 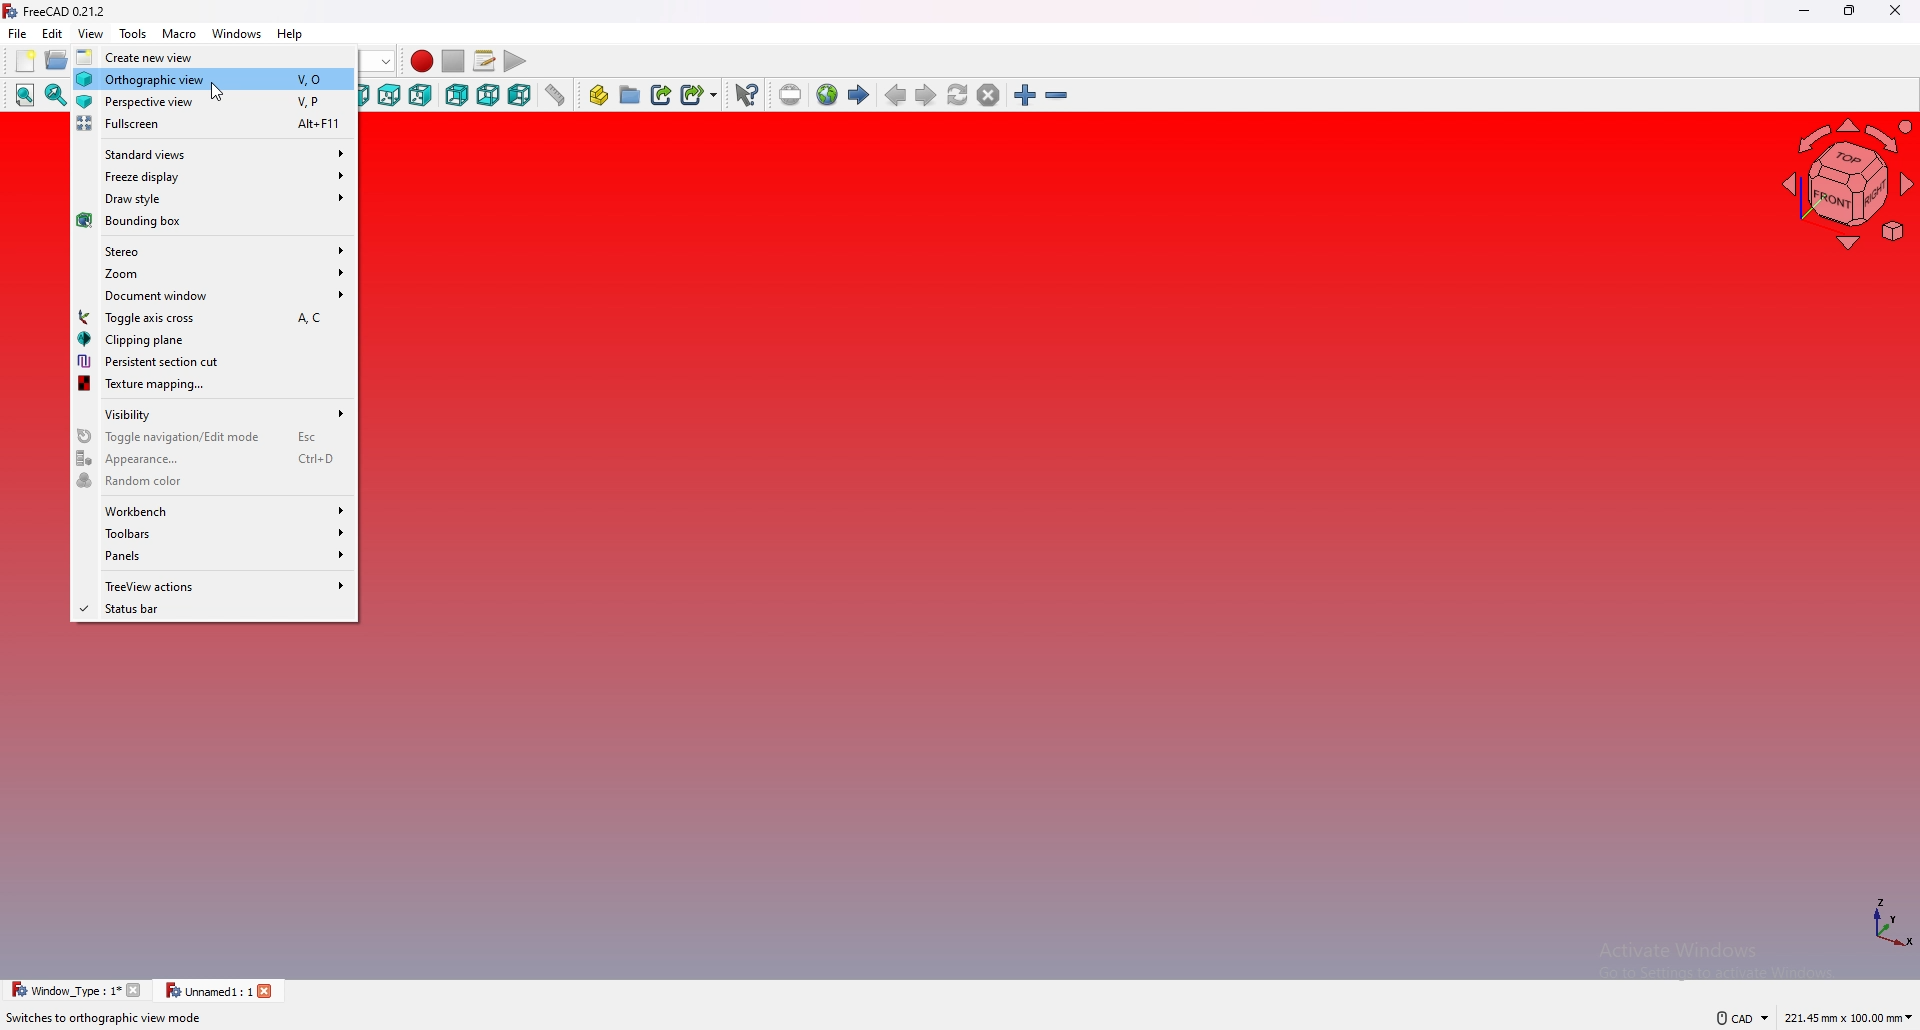 What do you see at coordinates (217, 413) in the screenshot?
I see `visibility` at bounding box center [217, 413].